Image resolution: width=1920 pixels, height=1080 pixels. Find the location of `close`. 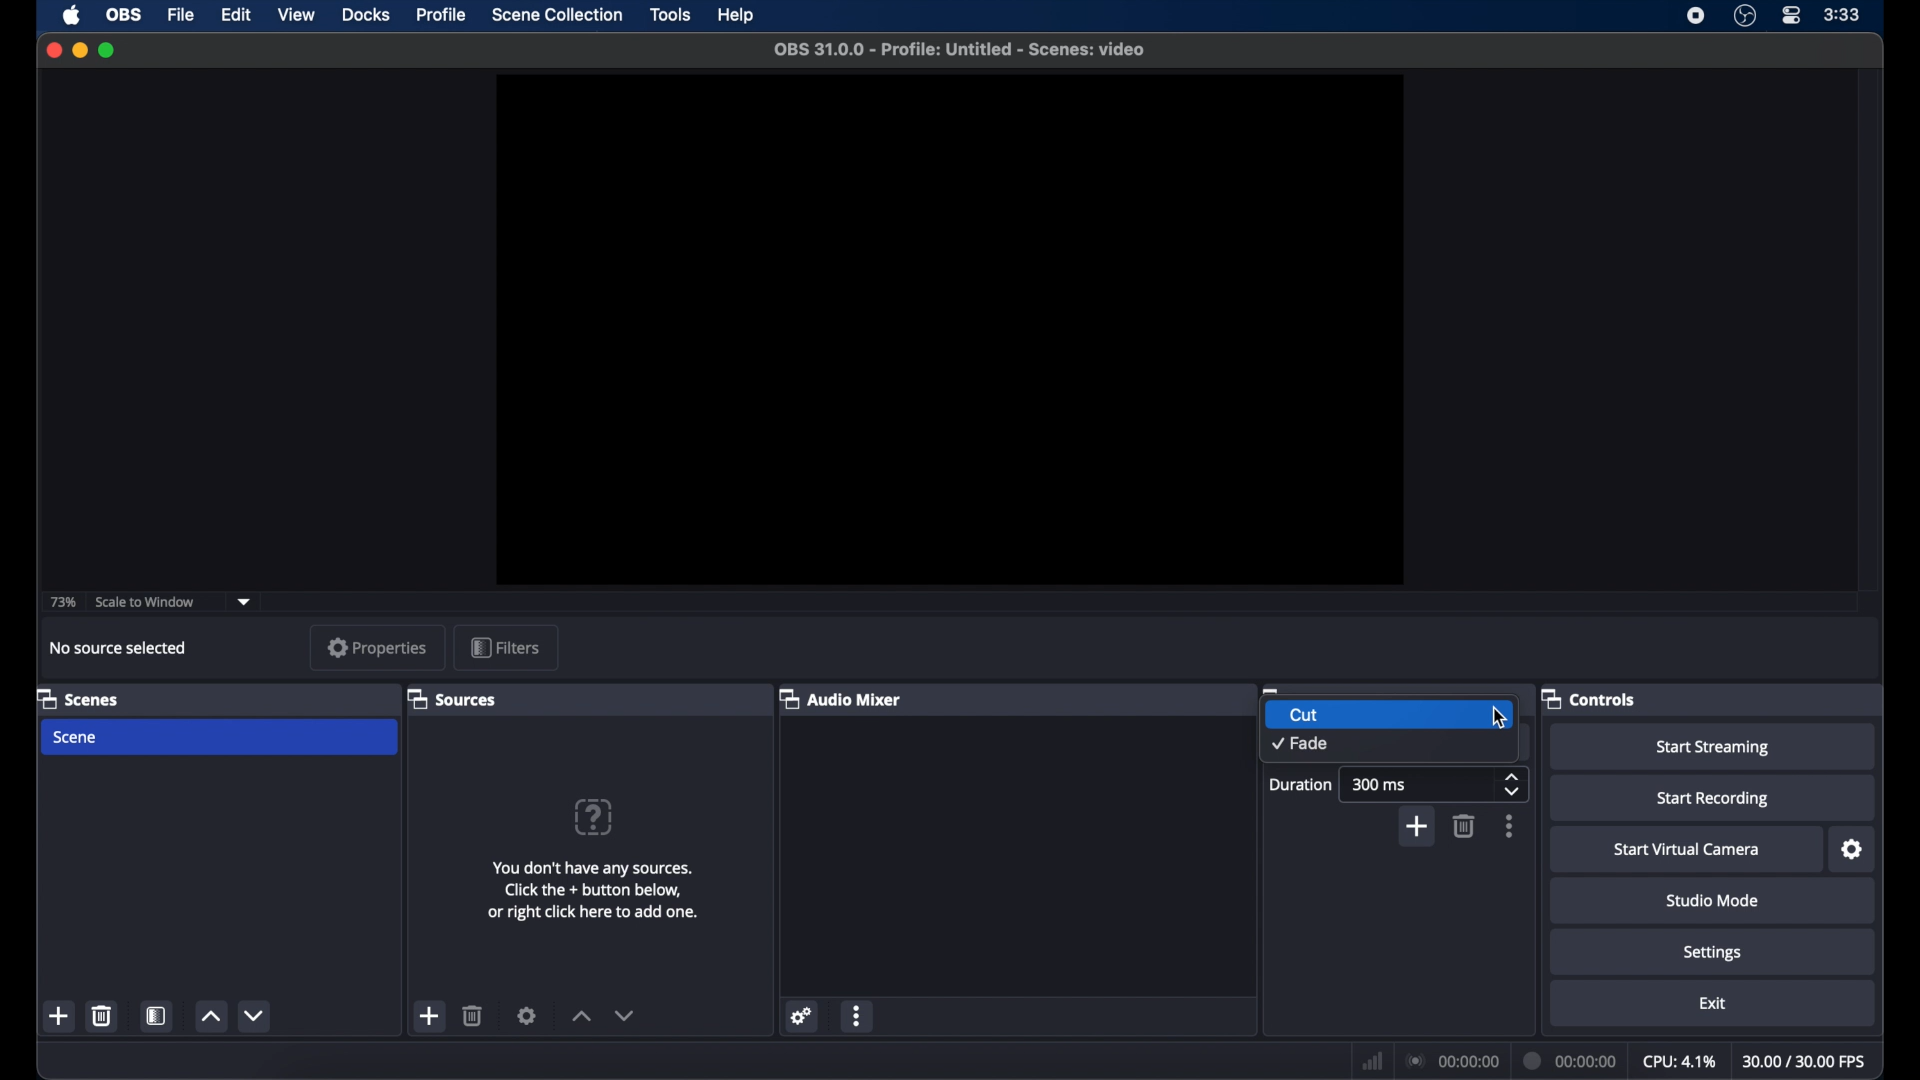

close is located at coordinates (53, 50).